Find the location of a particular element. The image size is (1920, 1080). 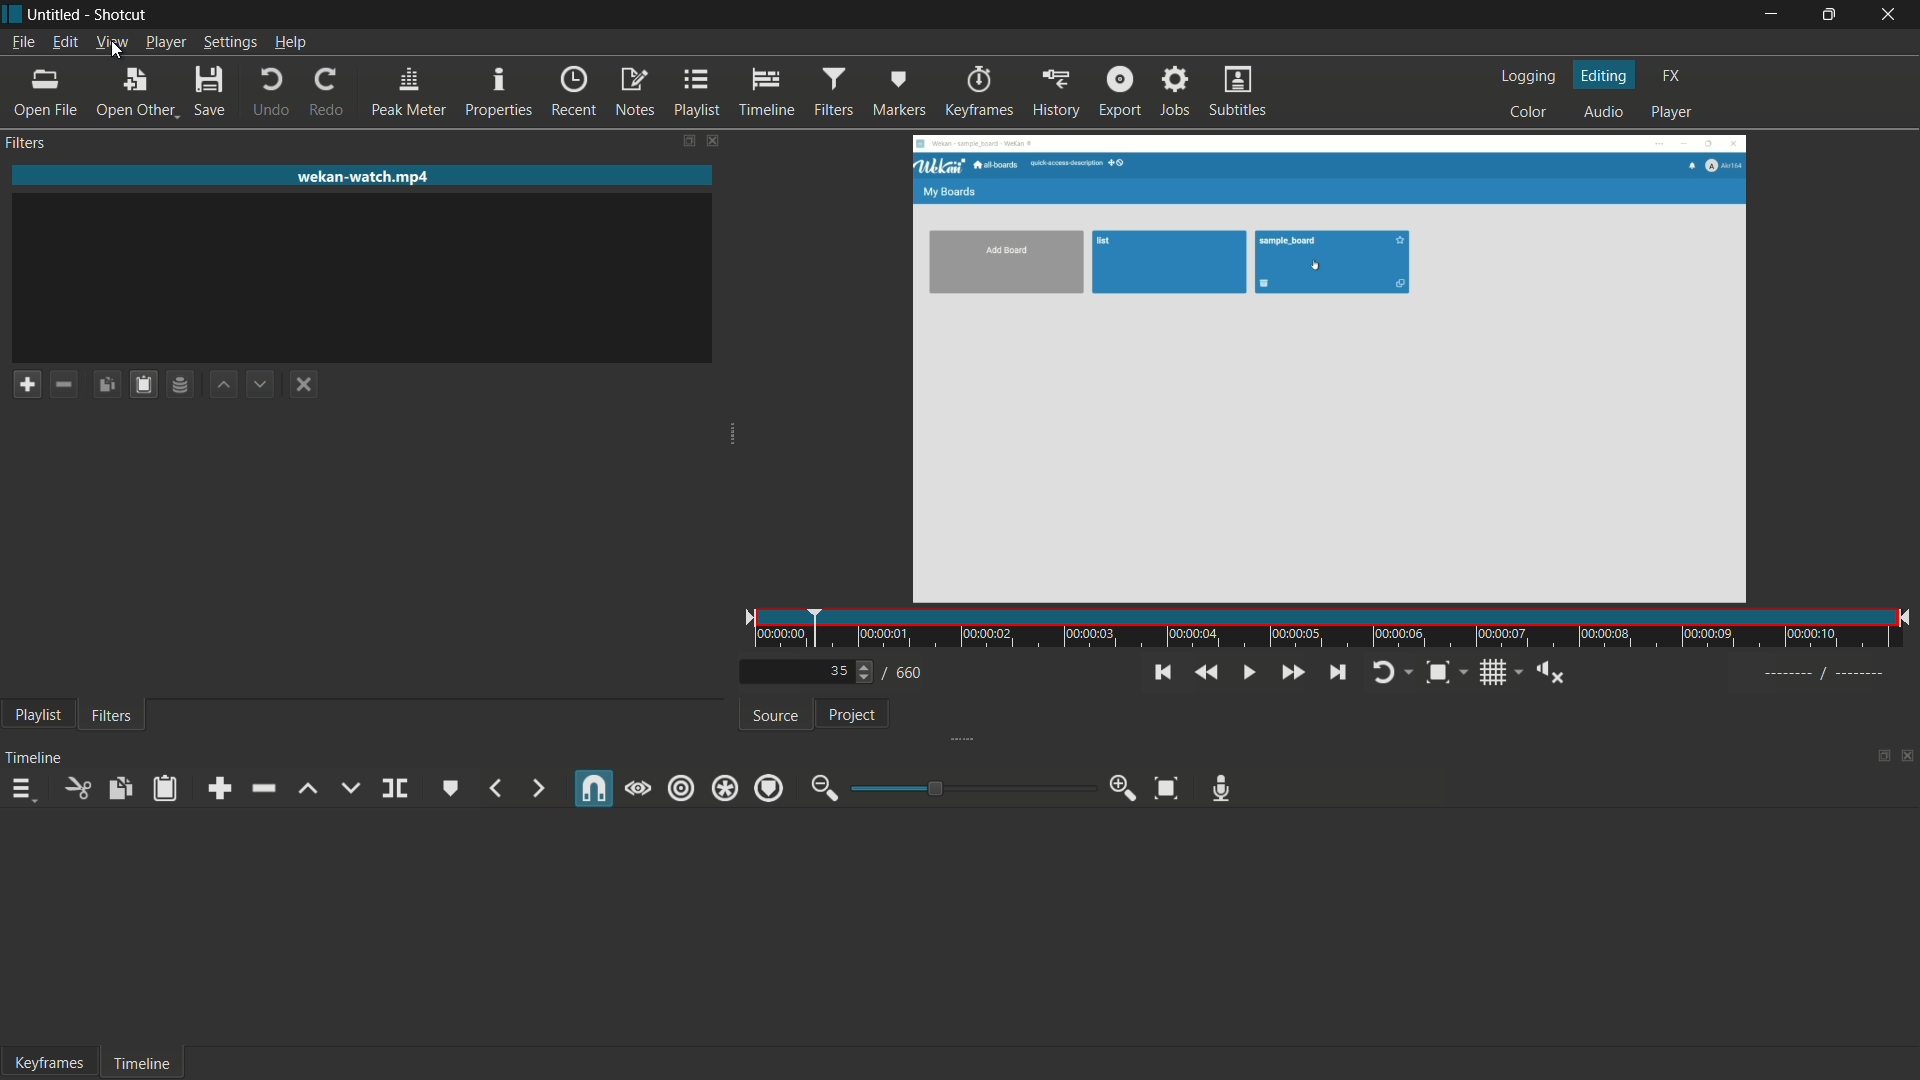

toggle player looping is located at coordinates (1391, 673).